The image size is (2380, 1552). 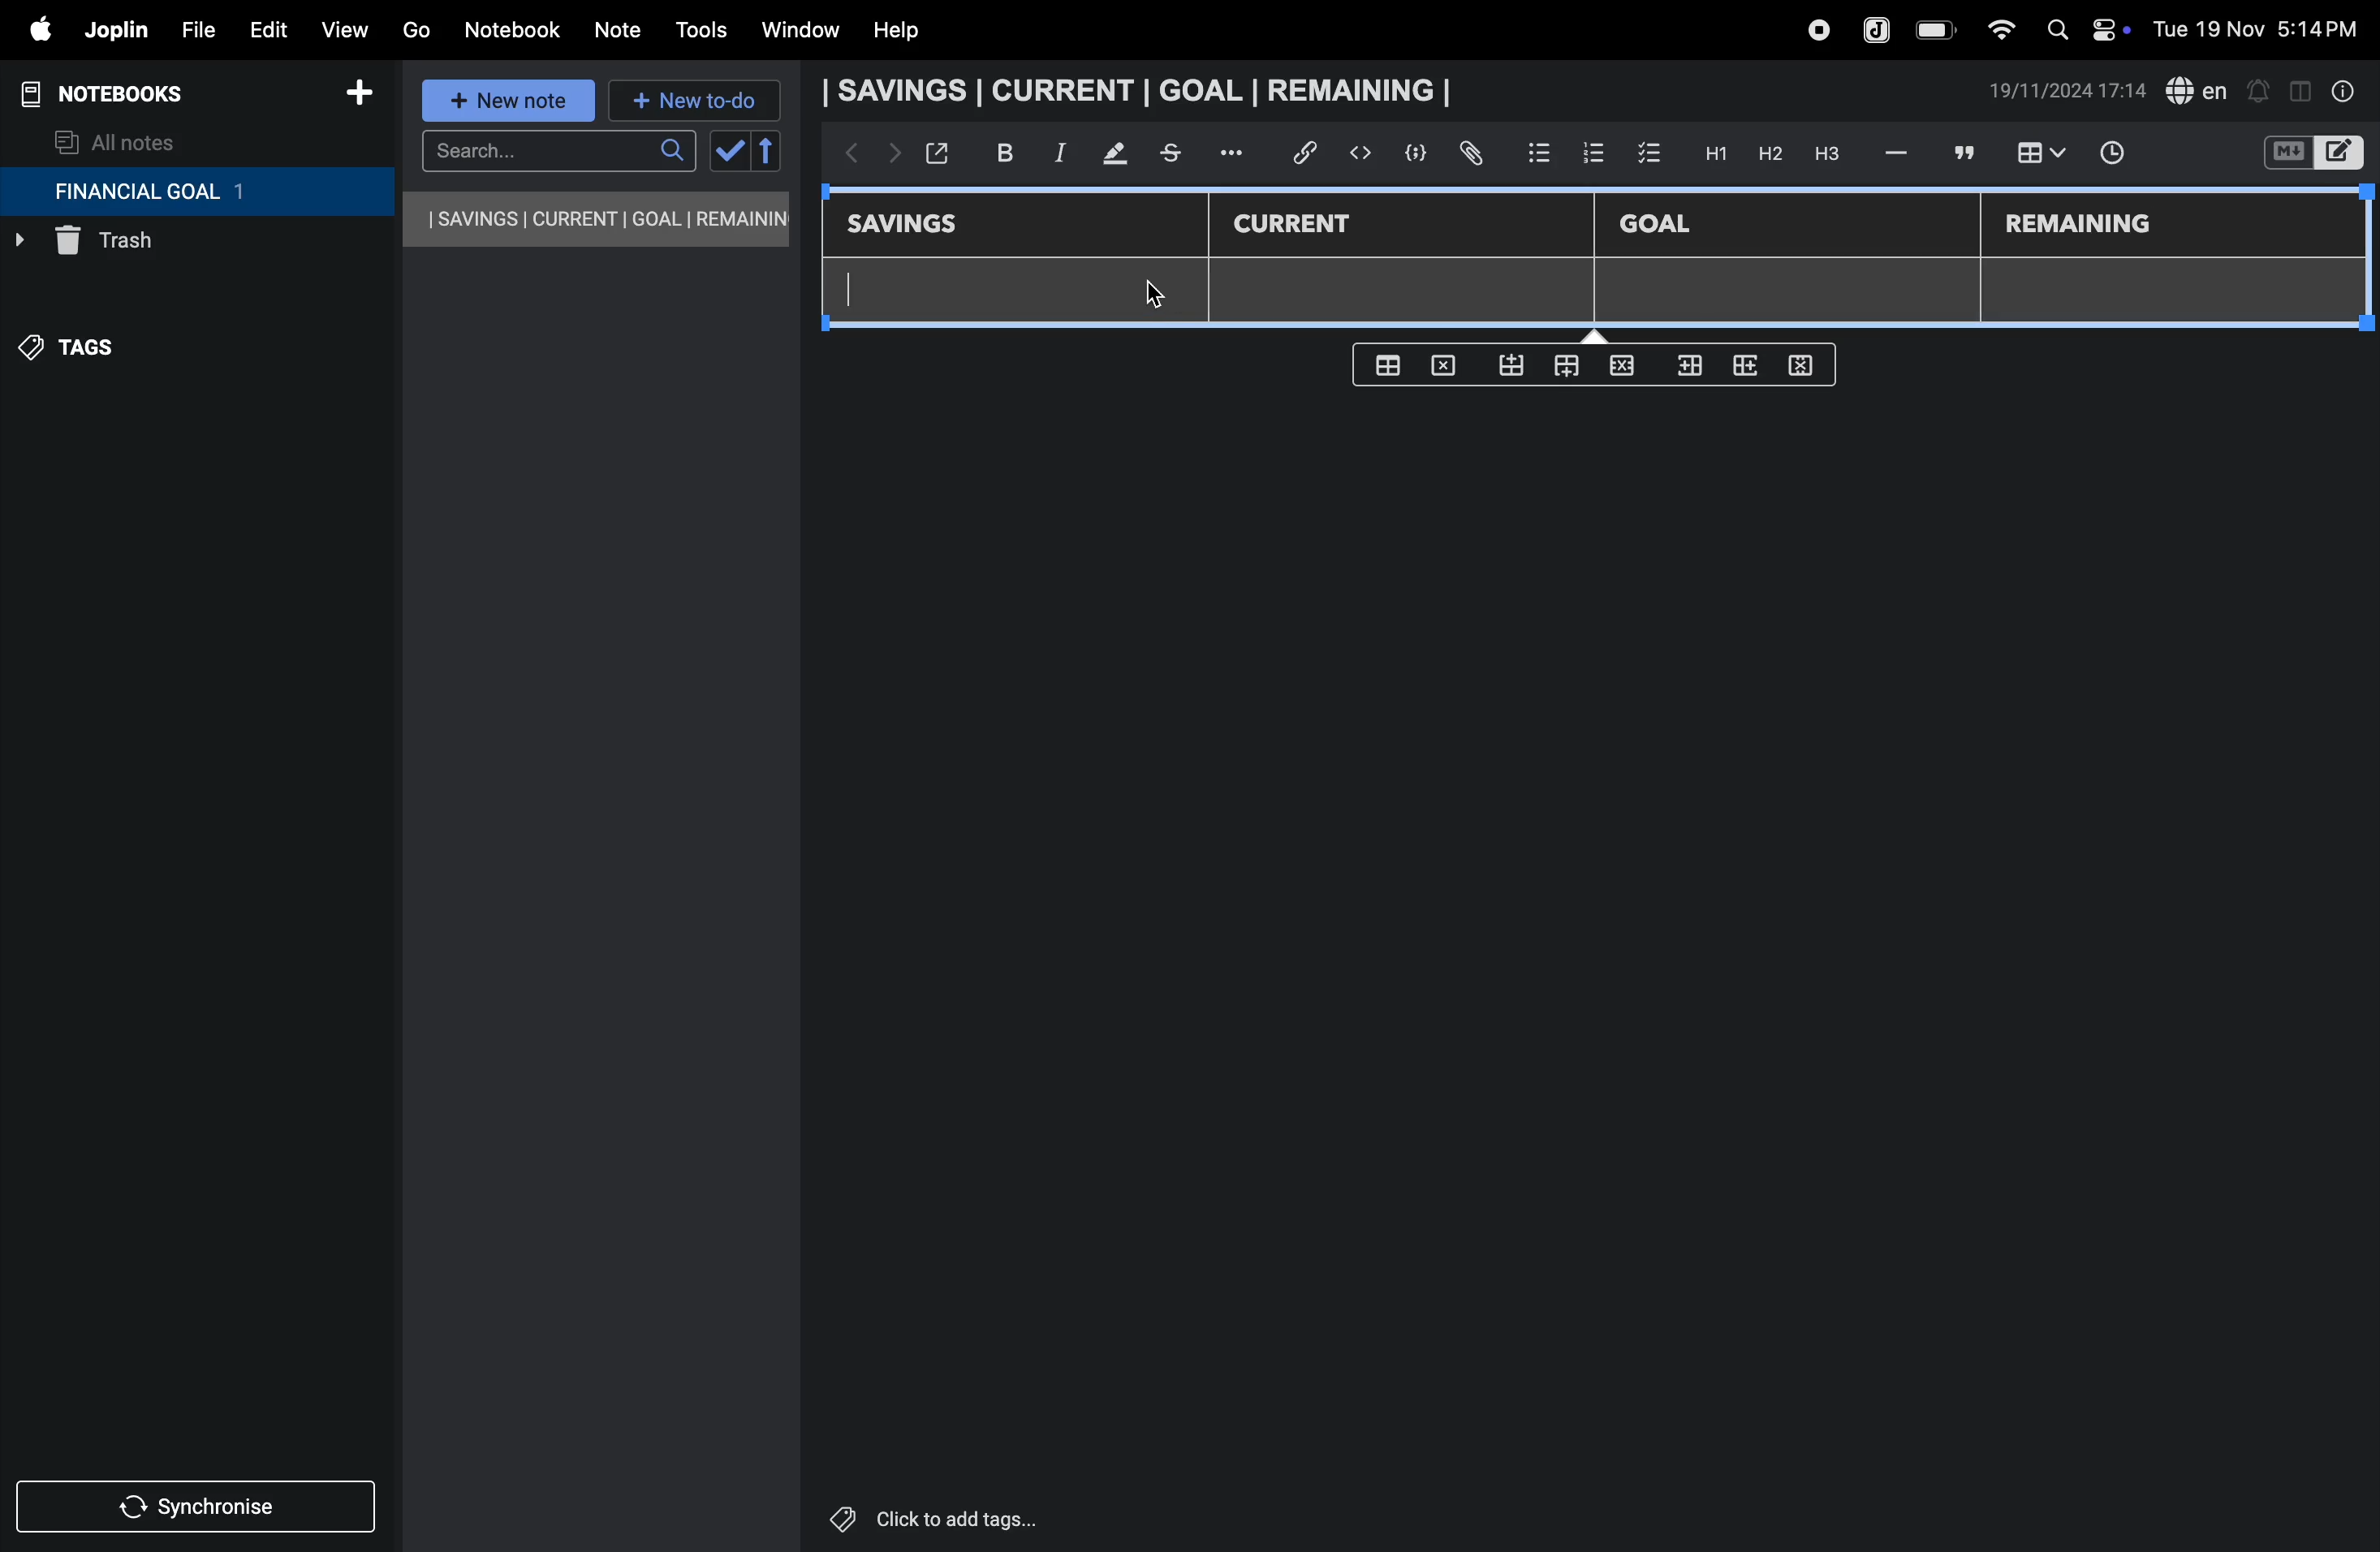 What do you see at coordinates (1235, 153) in the screenshot?
I see `options` at bounding box center [1235, 153].